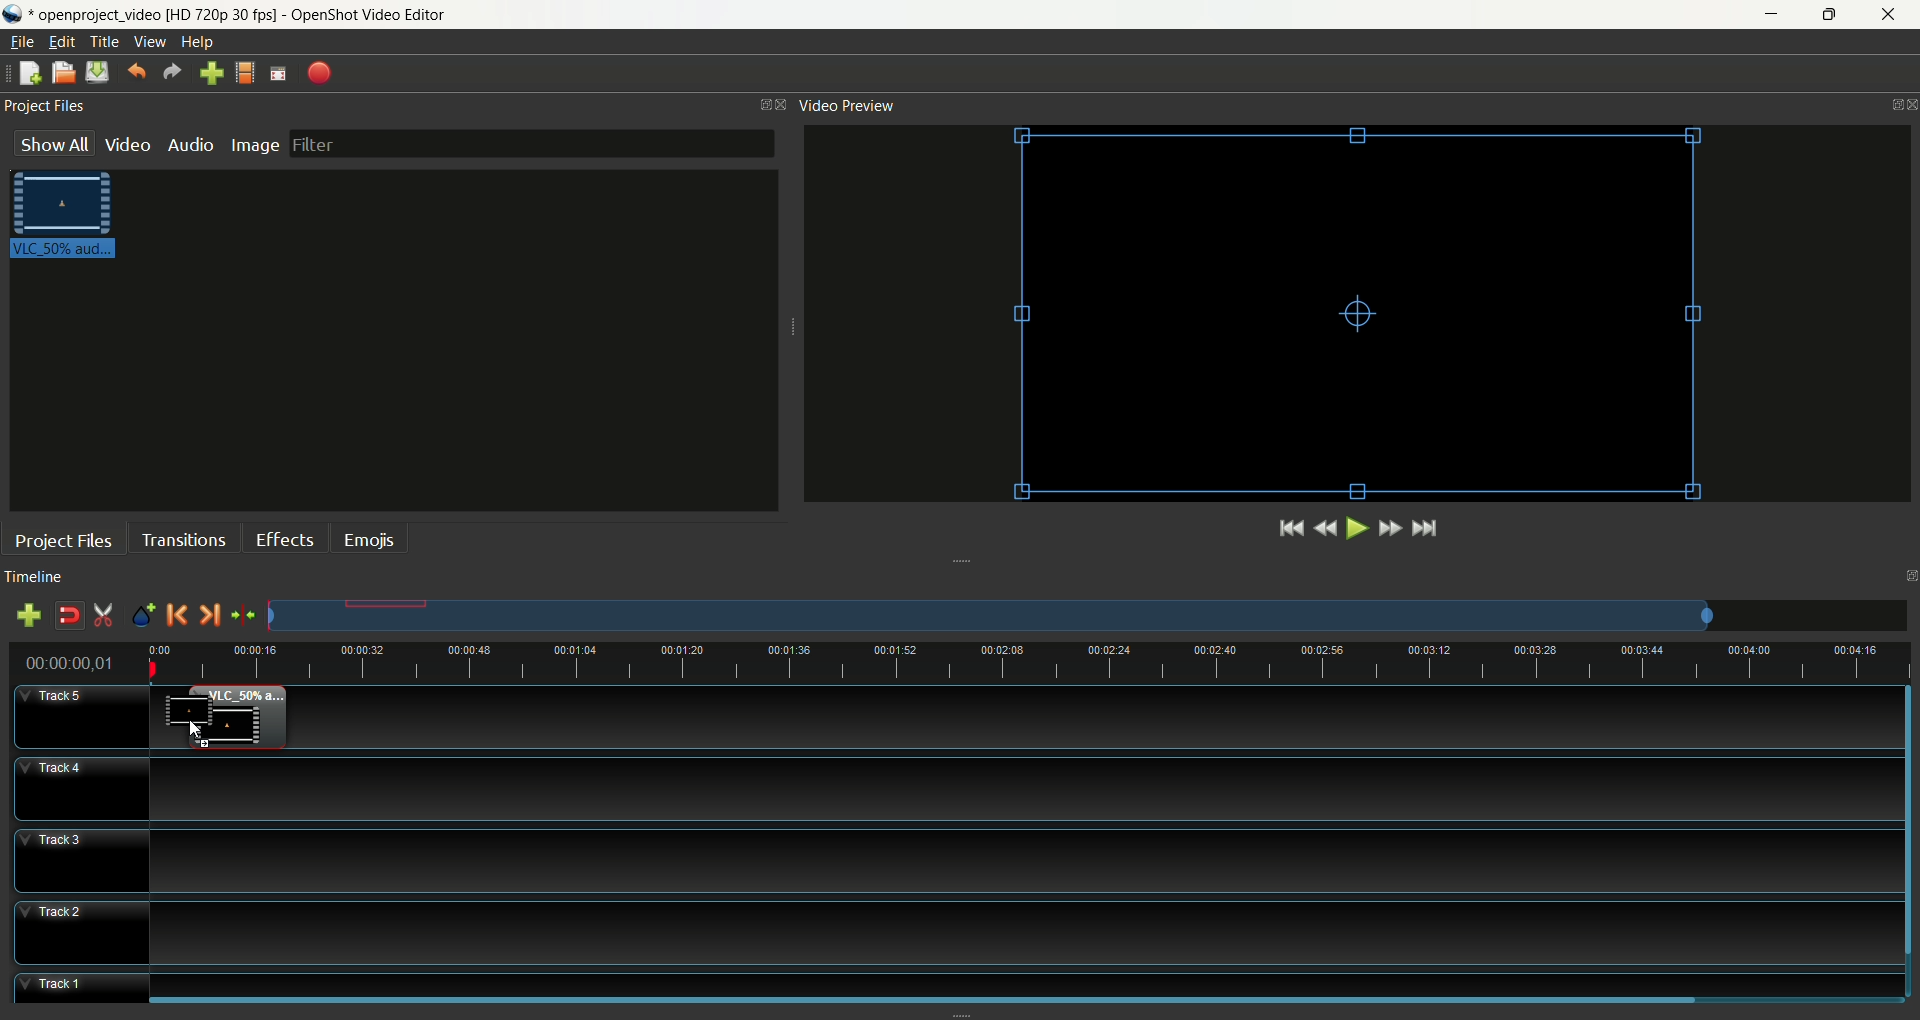 This screenshot has width=1920, height=1020. I want to click on undo, so click(134, 71).